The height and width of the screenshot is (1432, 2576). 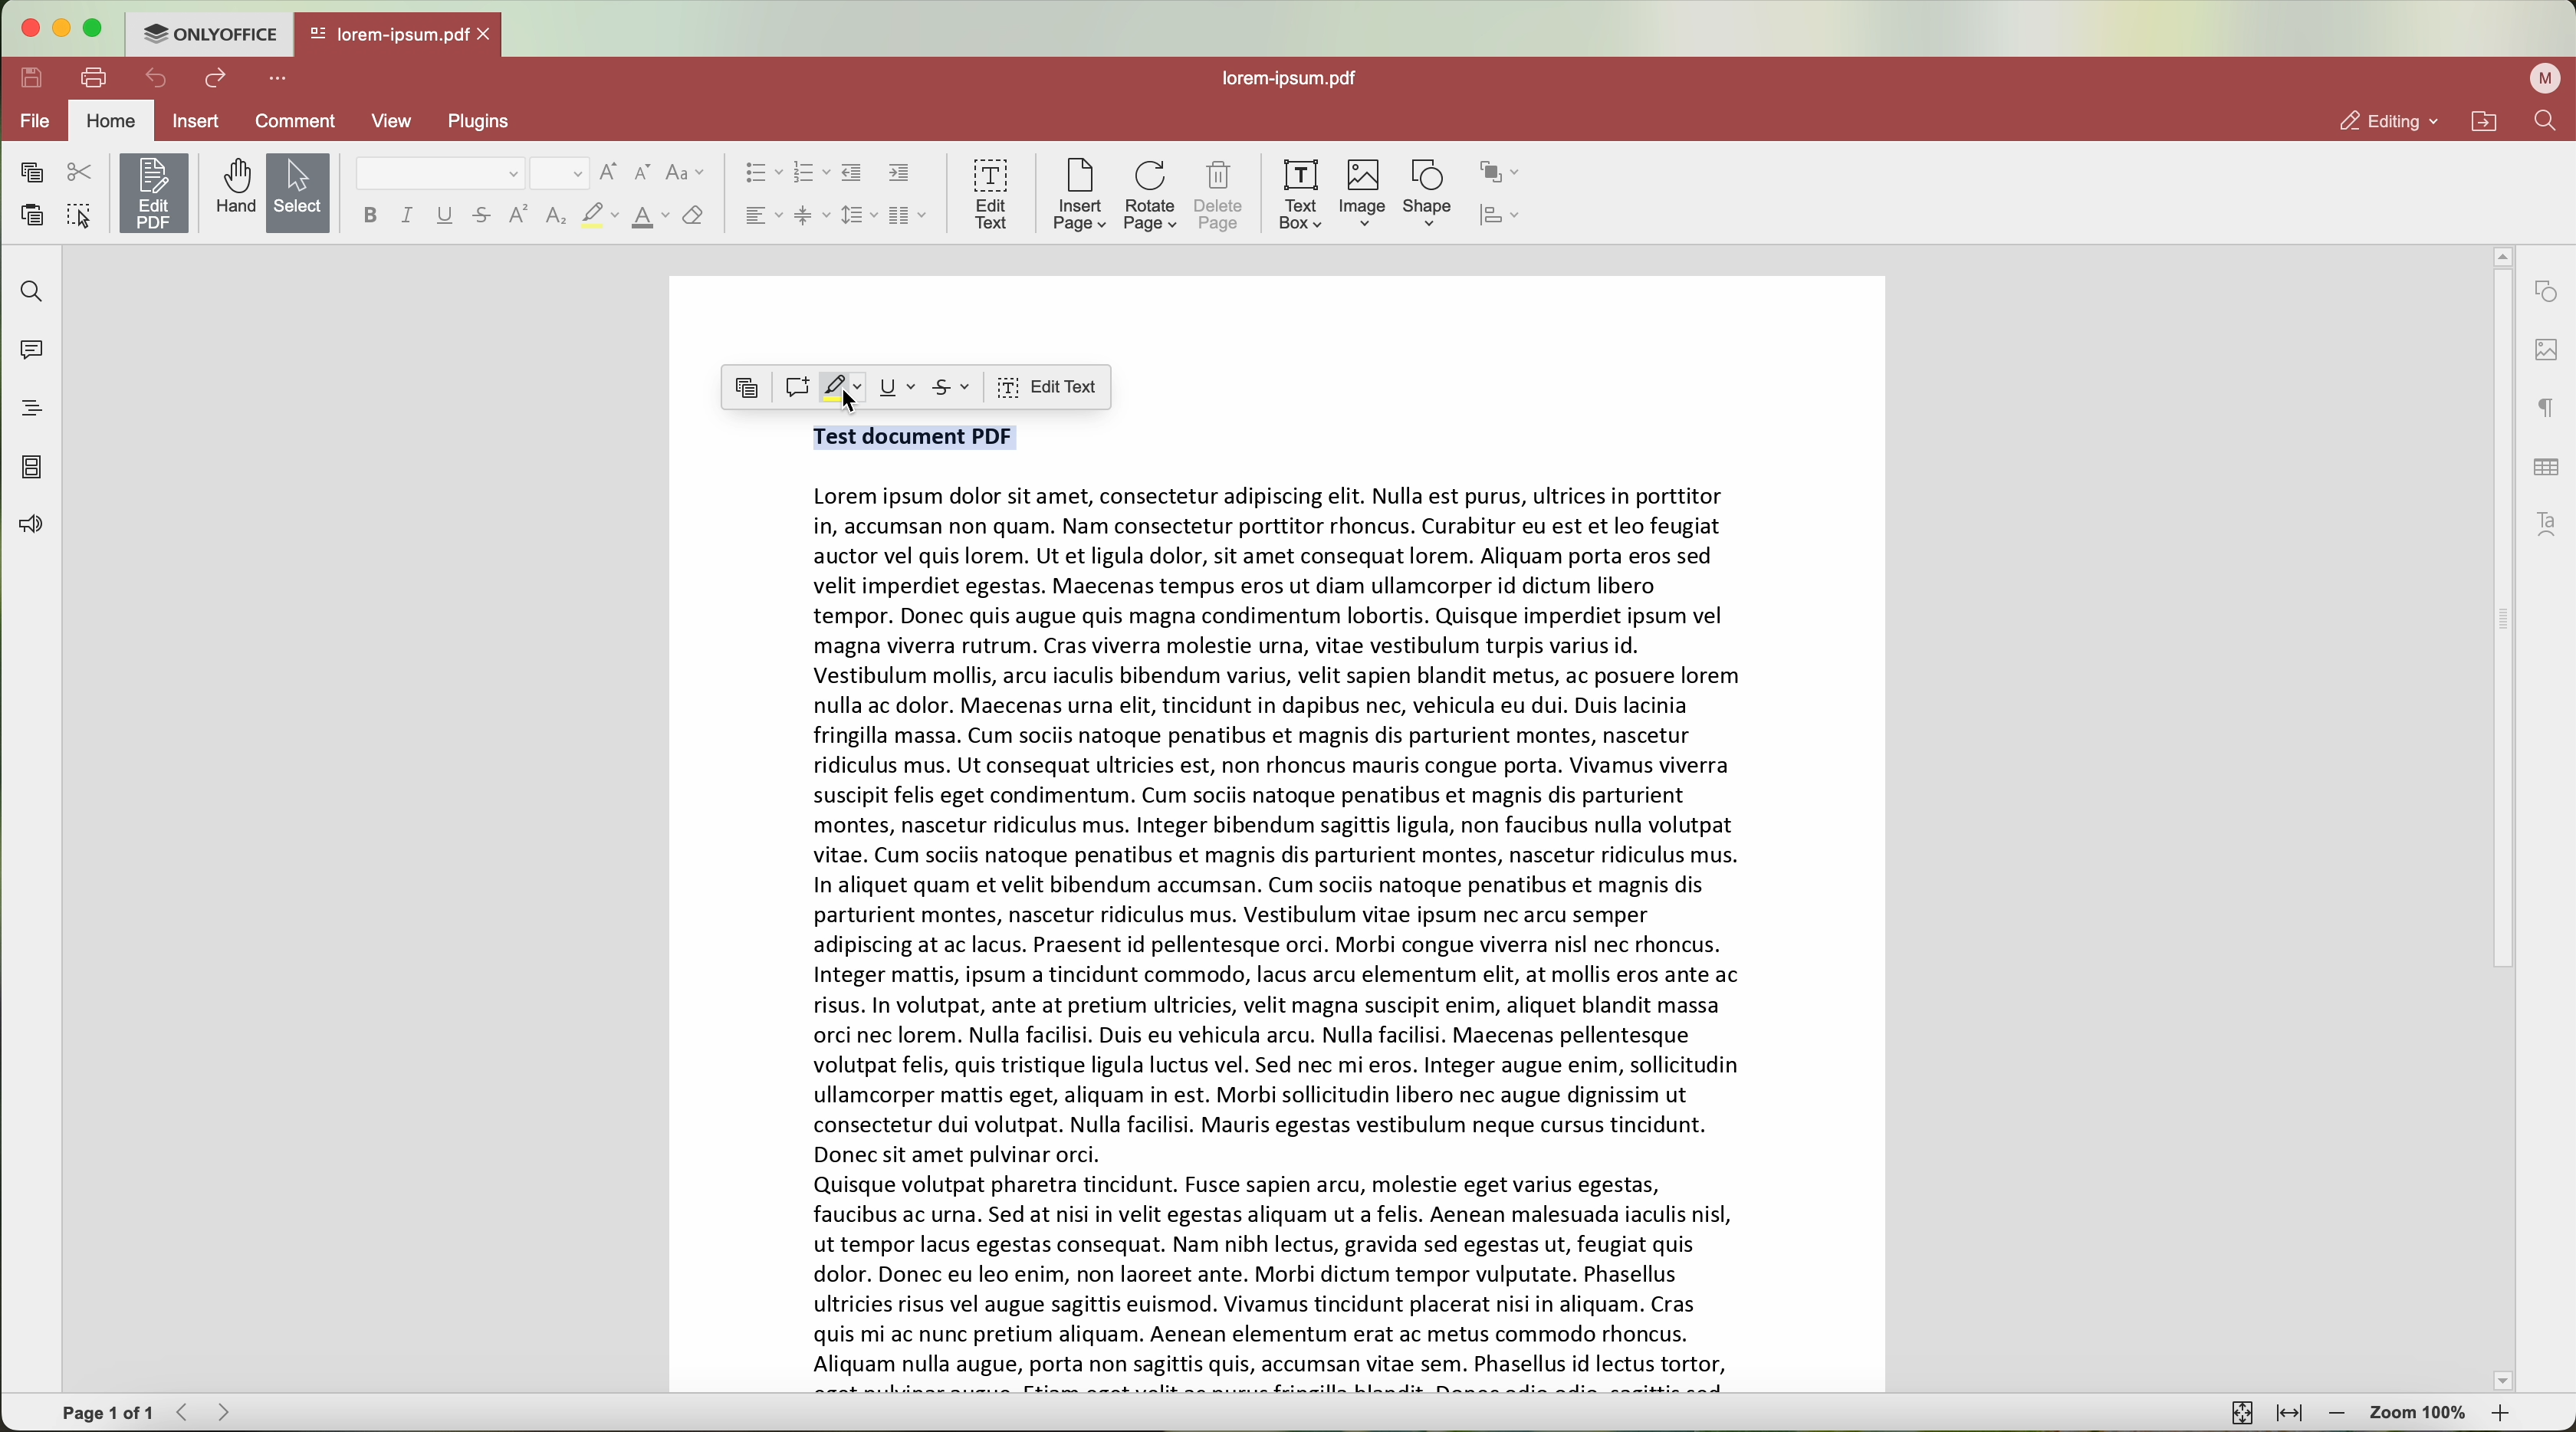 I want to click on bold, so click(x=371, y=215).